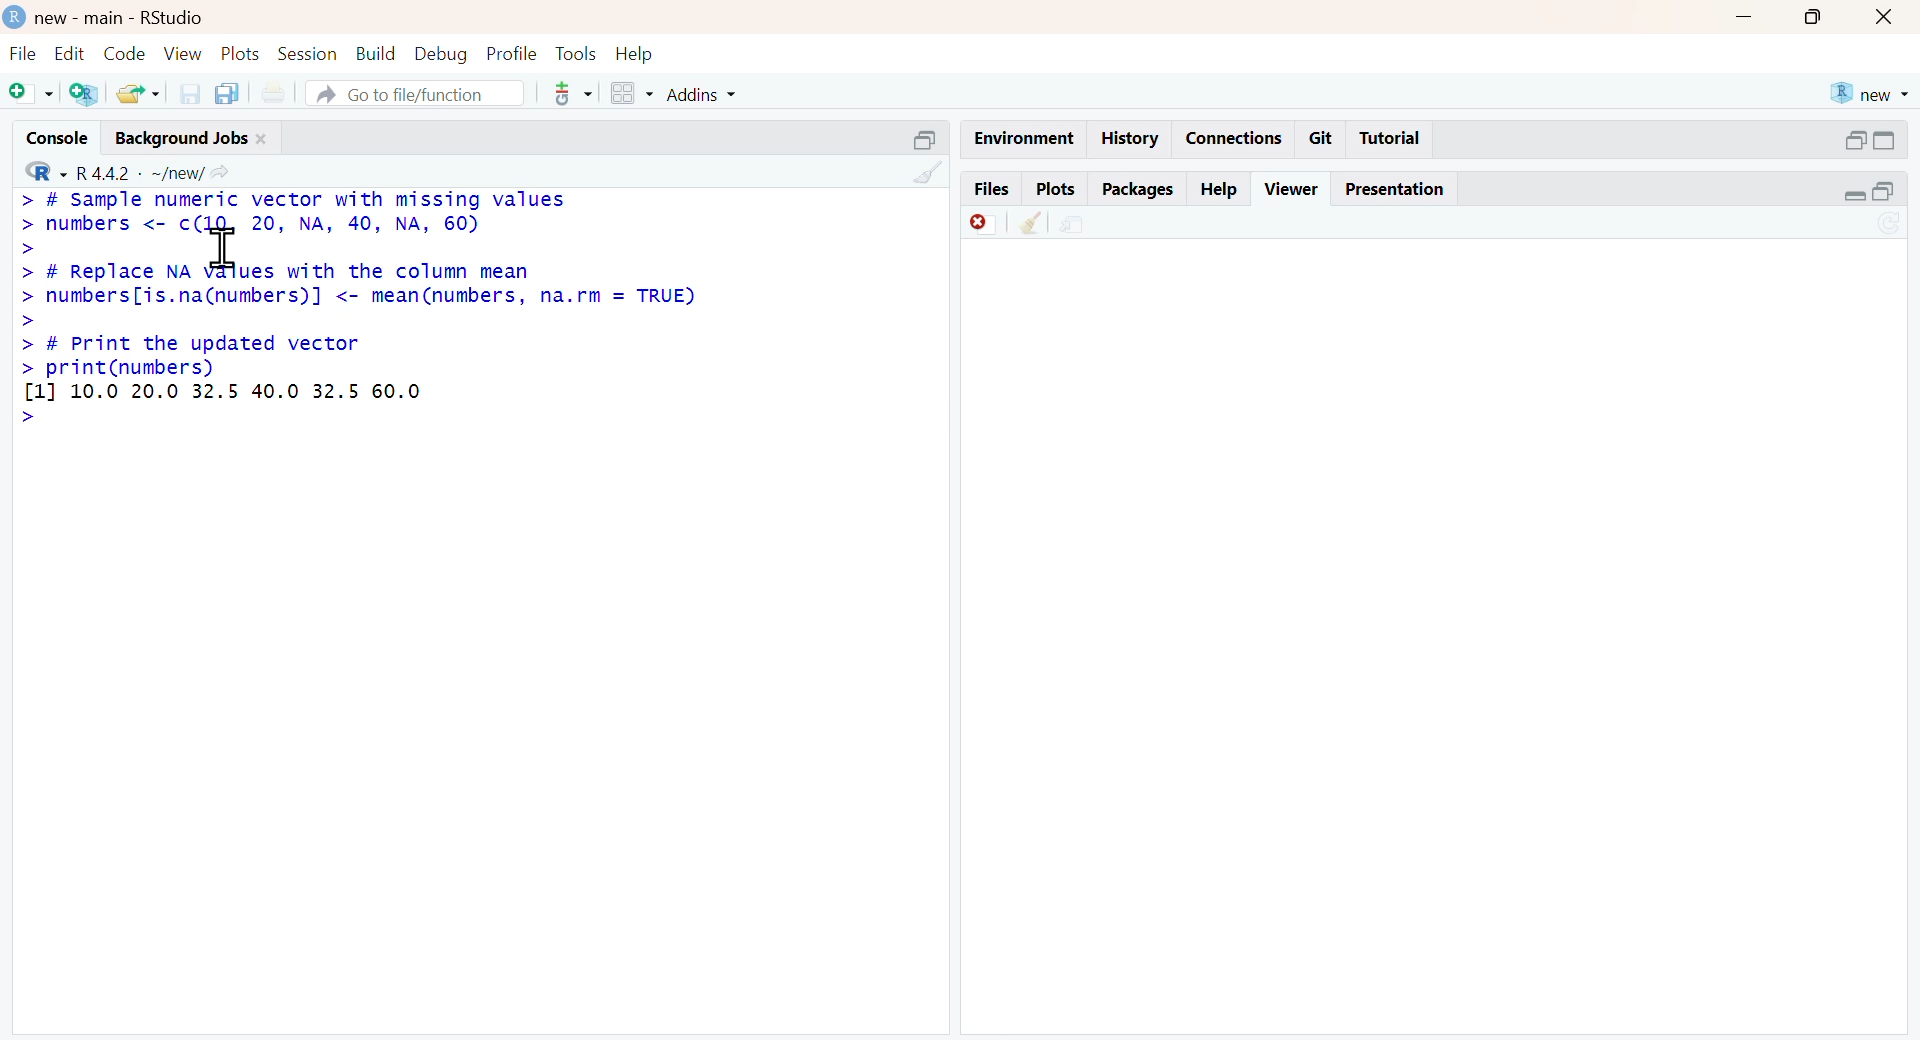 This screenshot has width=1920, height=1040. Describe the element at coordinates (1139, 192) in the screenshot. I see `packages` at that location.